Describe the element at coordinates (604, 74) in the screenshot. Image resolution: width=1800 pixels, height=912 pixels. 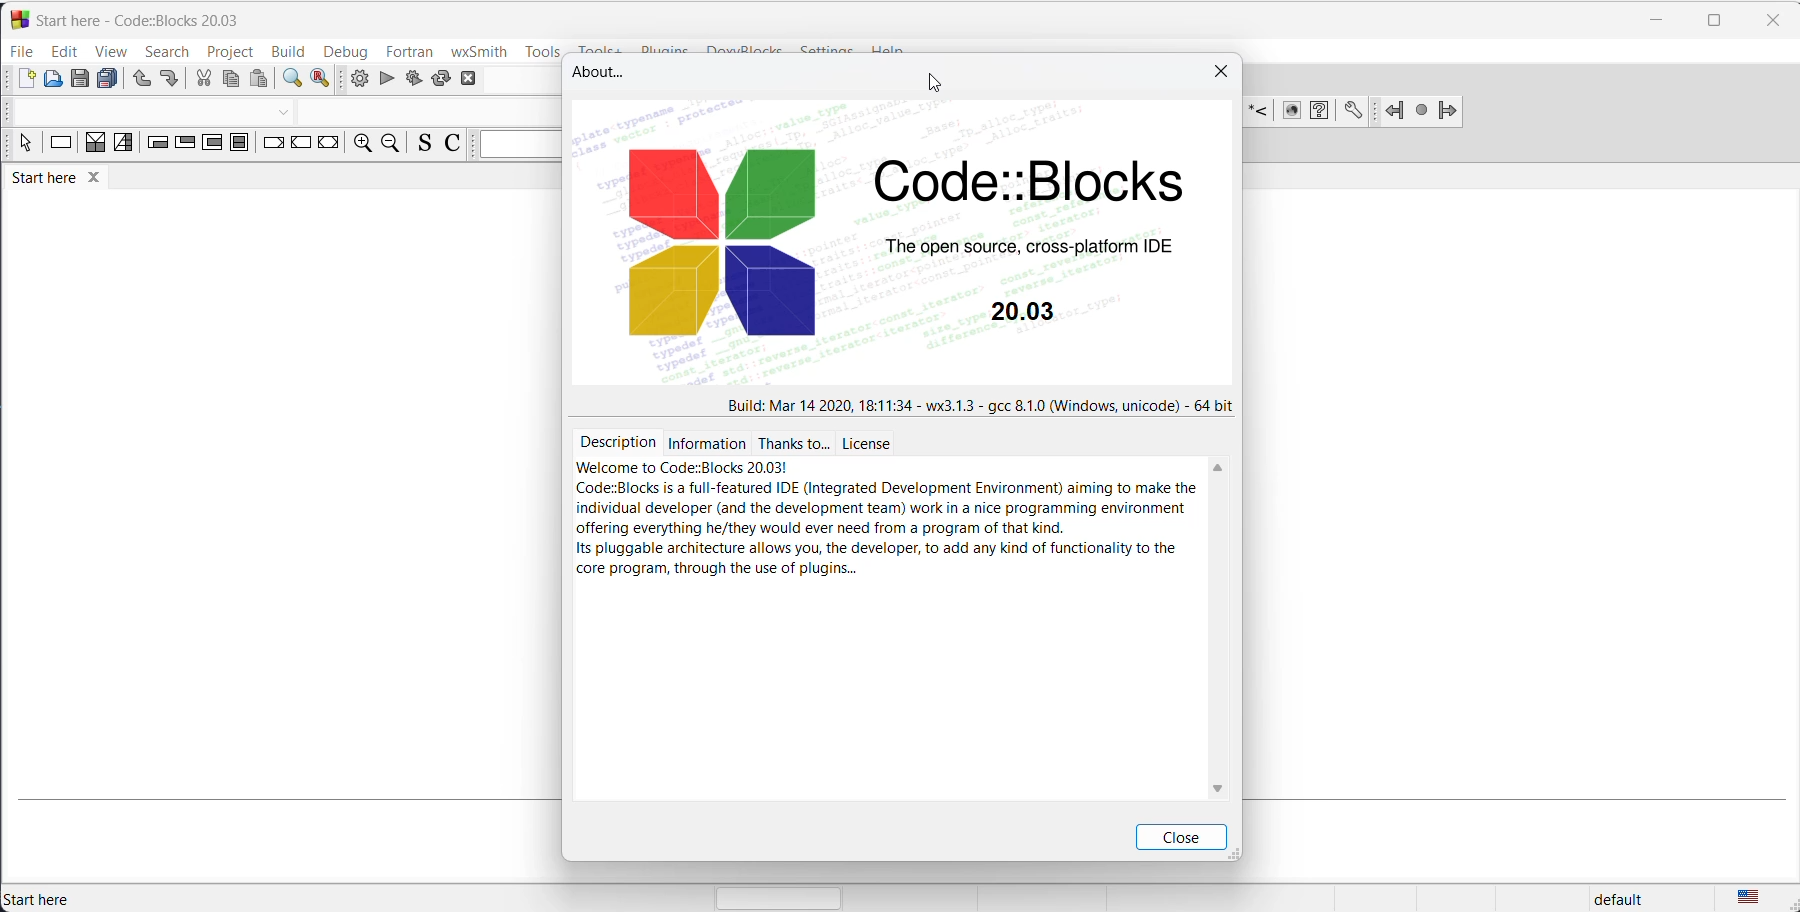
I see `about window` at that location.